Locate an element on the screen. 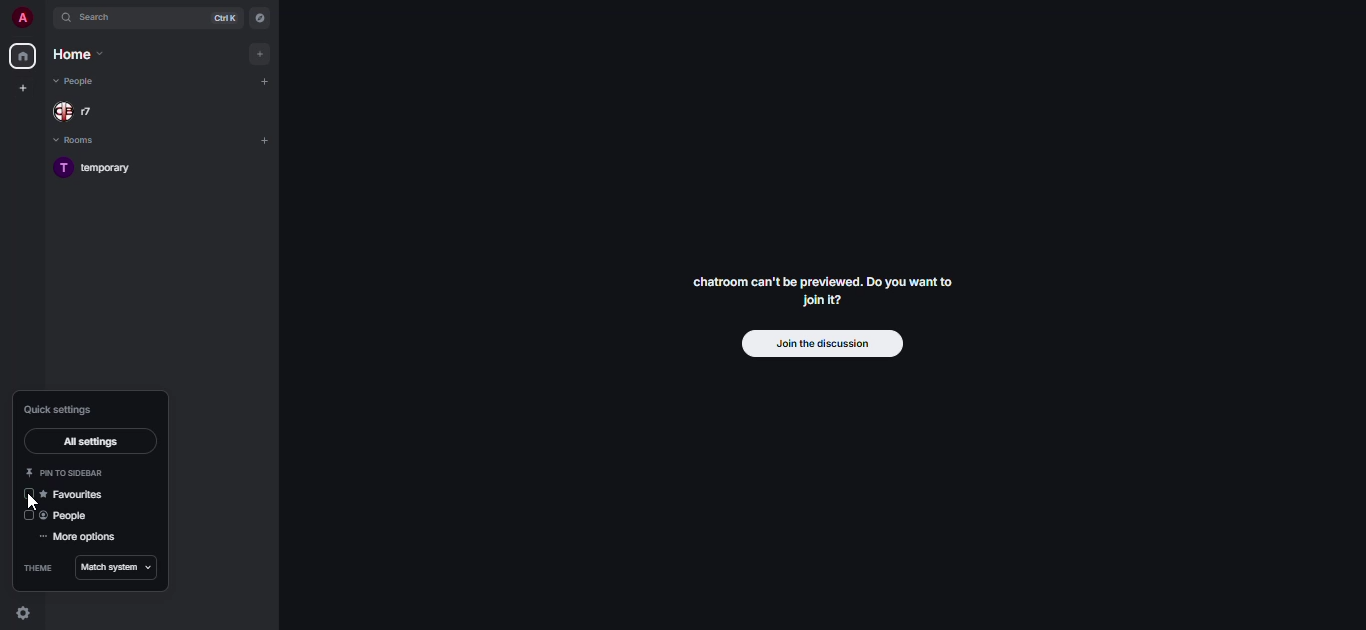 This screenshot has height=630, width=1366. add is located at coordinates (265, 143).